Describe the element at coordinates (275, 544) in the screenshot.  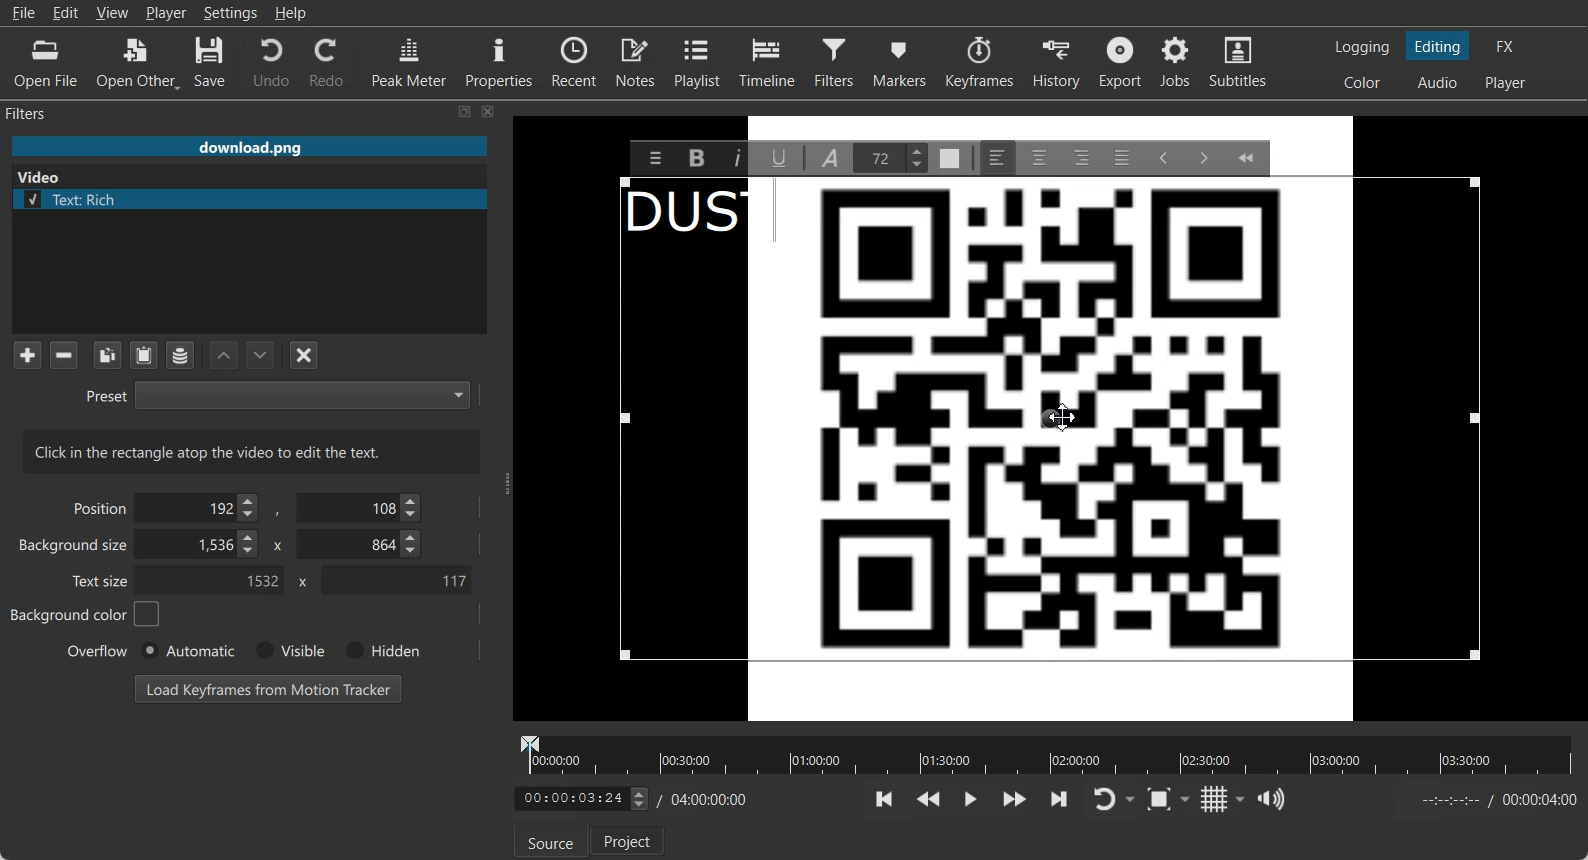
I see `x` at that location.